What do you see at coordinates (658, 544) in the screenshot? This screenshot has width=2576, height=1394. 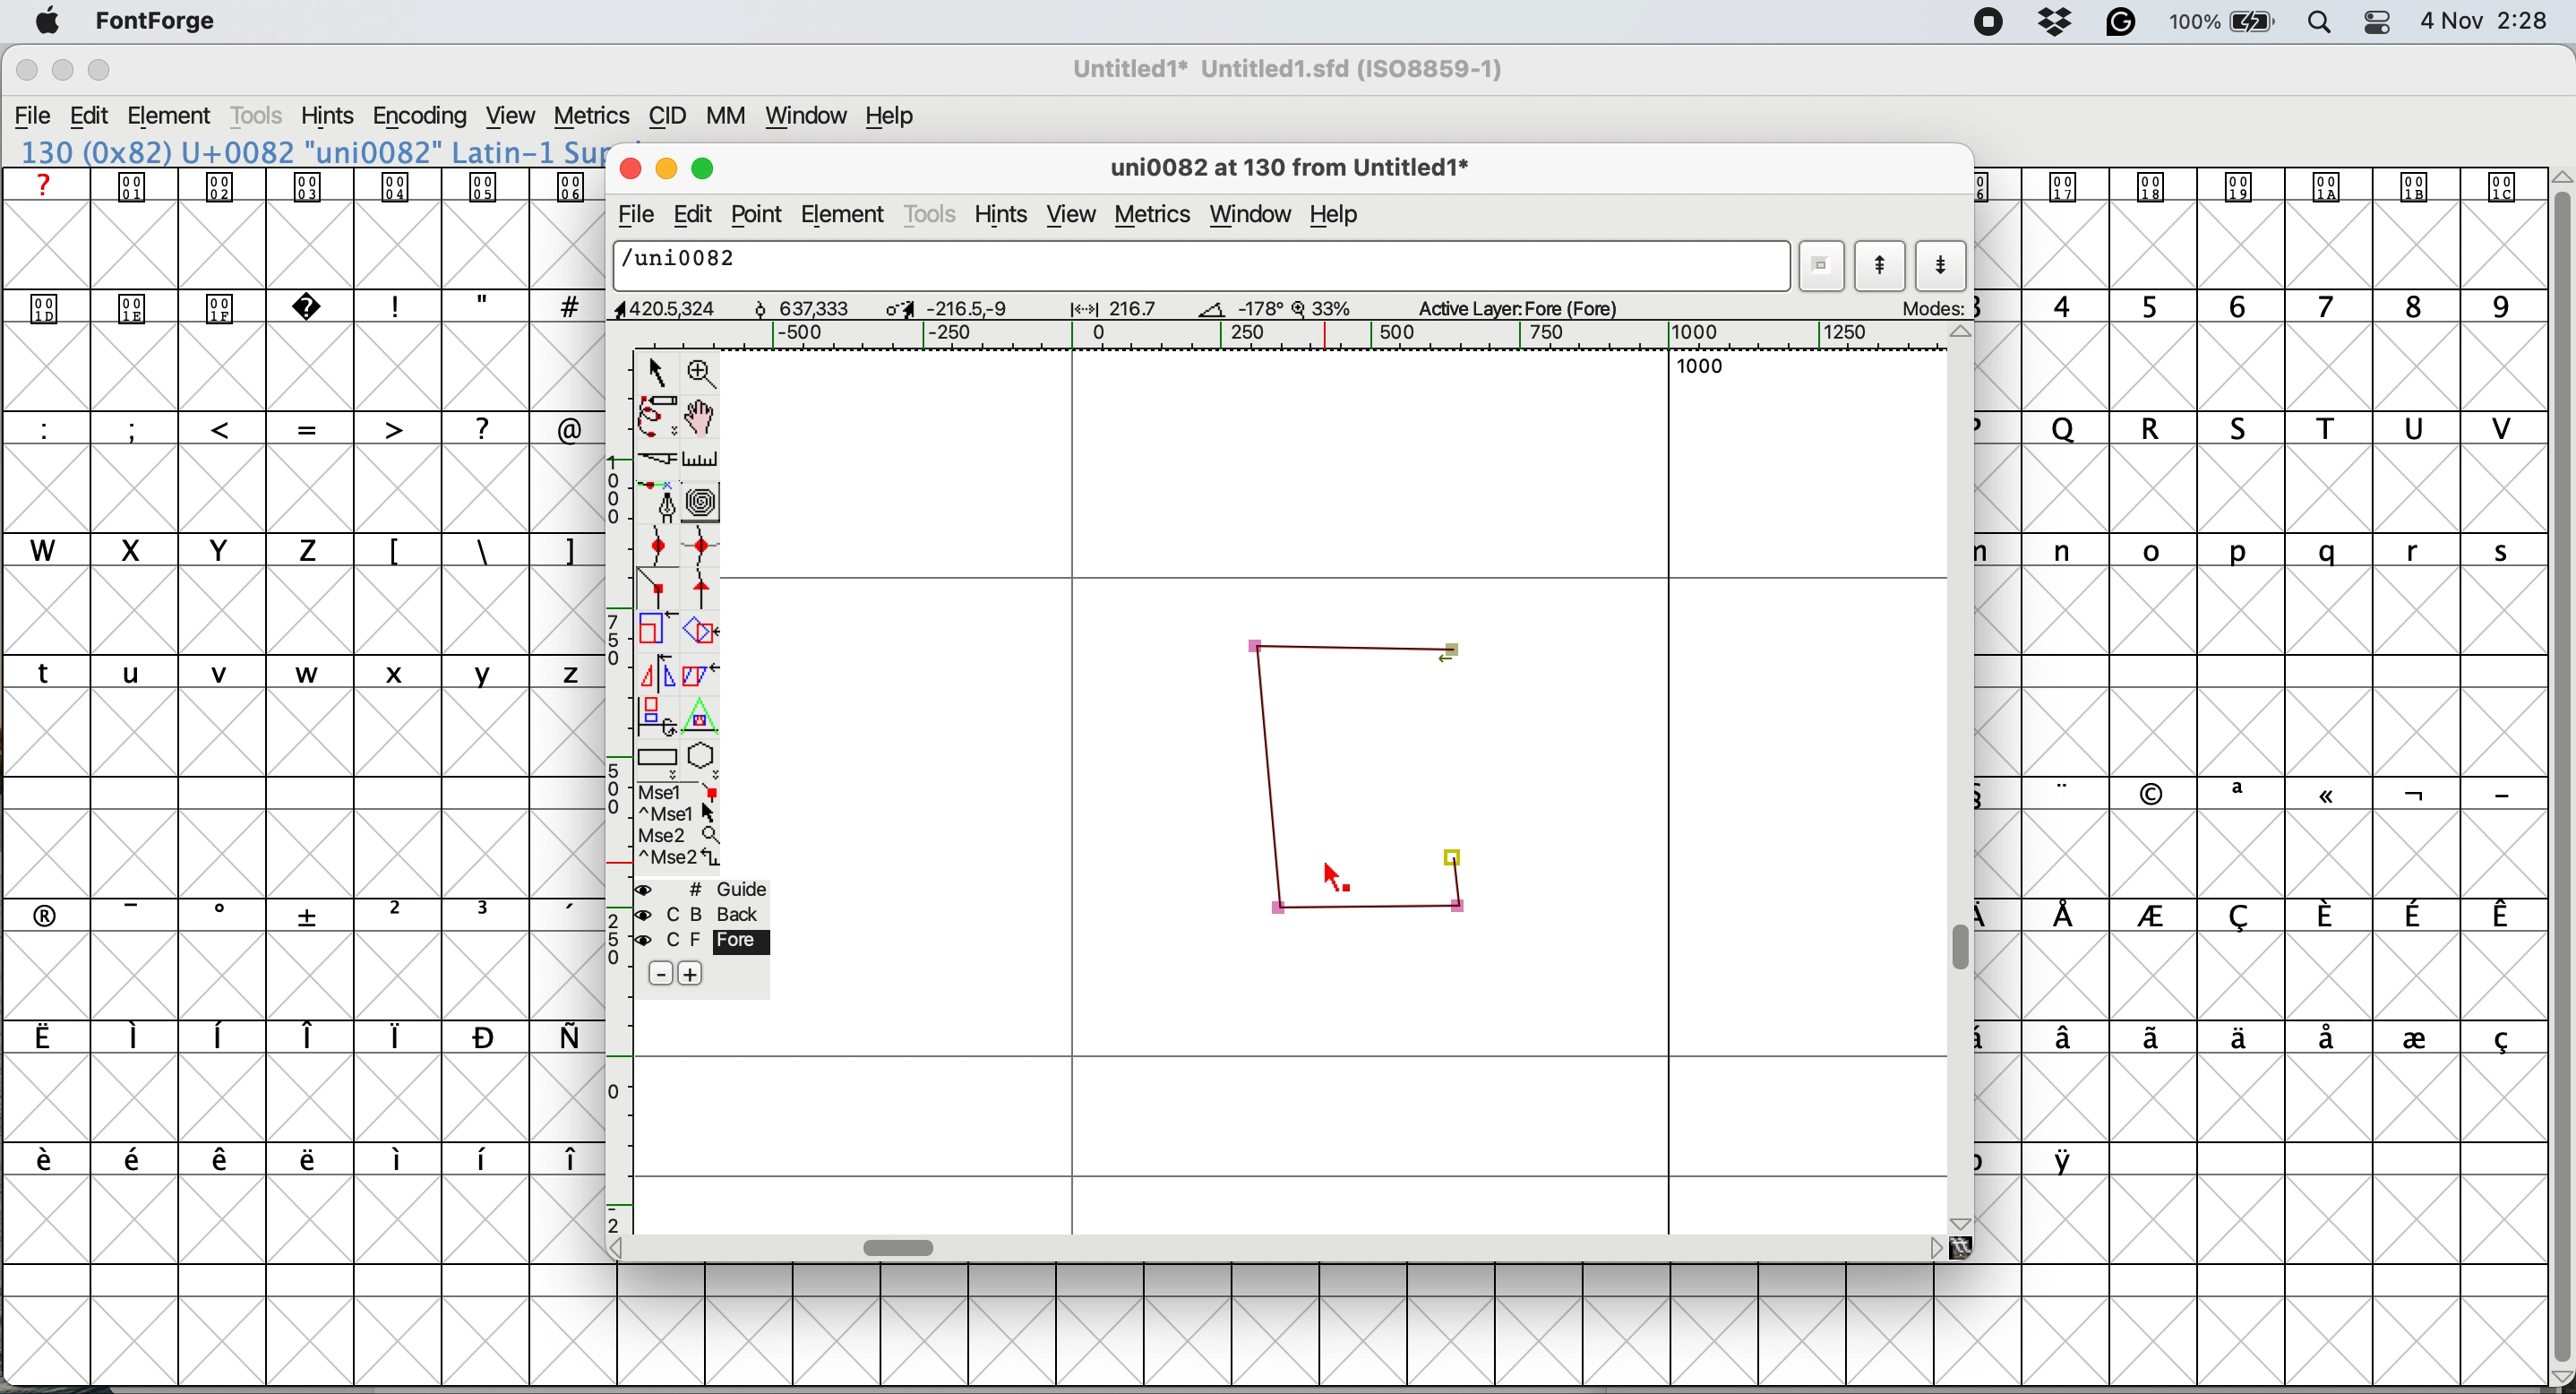 I see `add a curve point` at bounding box center [658, 544].